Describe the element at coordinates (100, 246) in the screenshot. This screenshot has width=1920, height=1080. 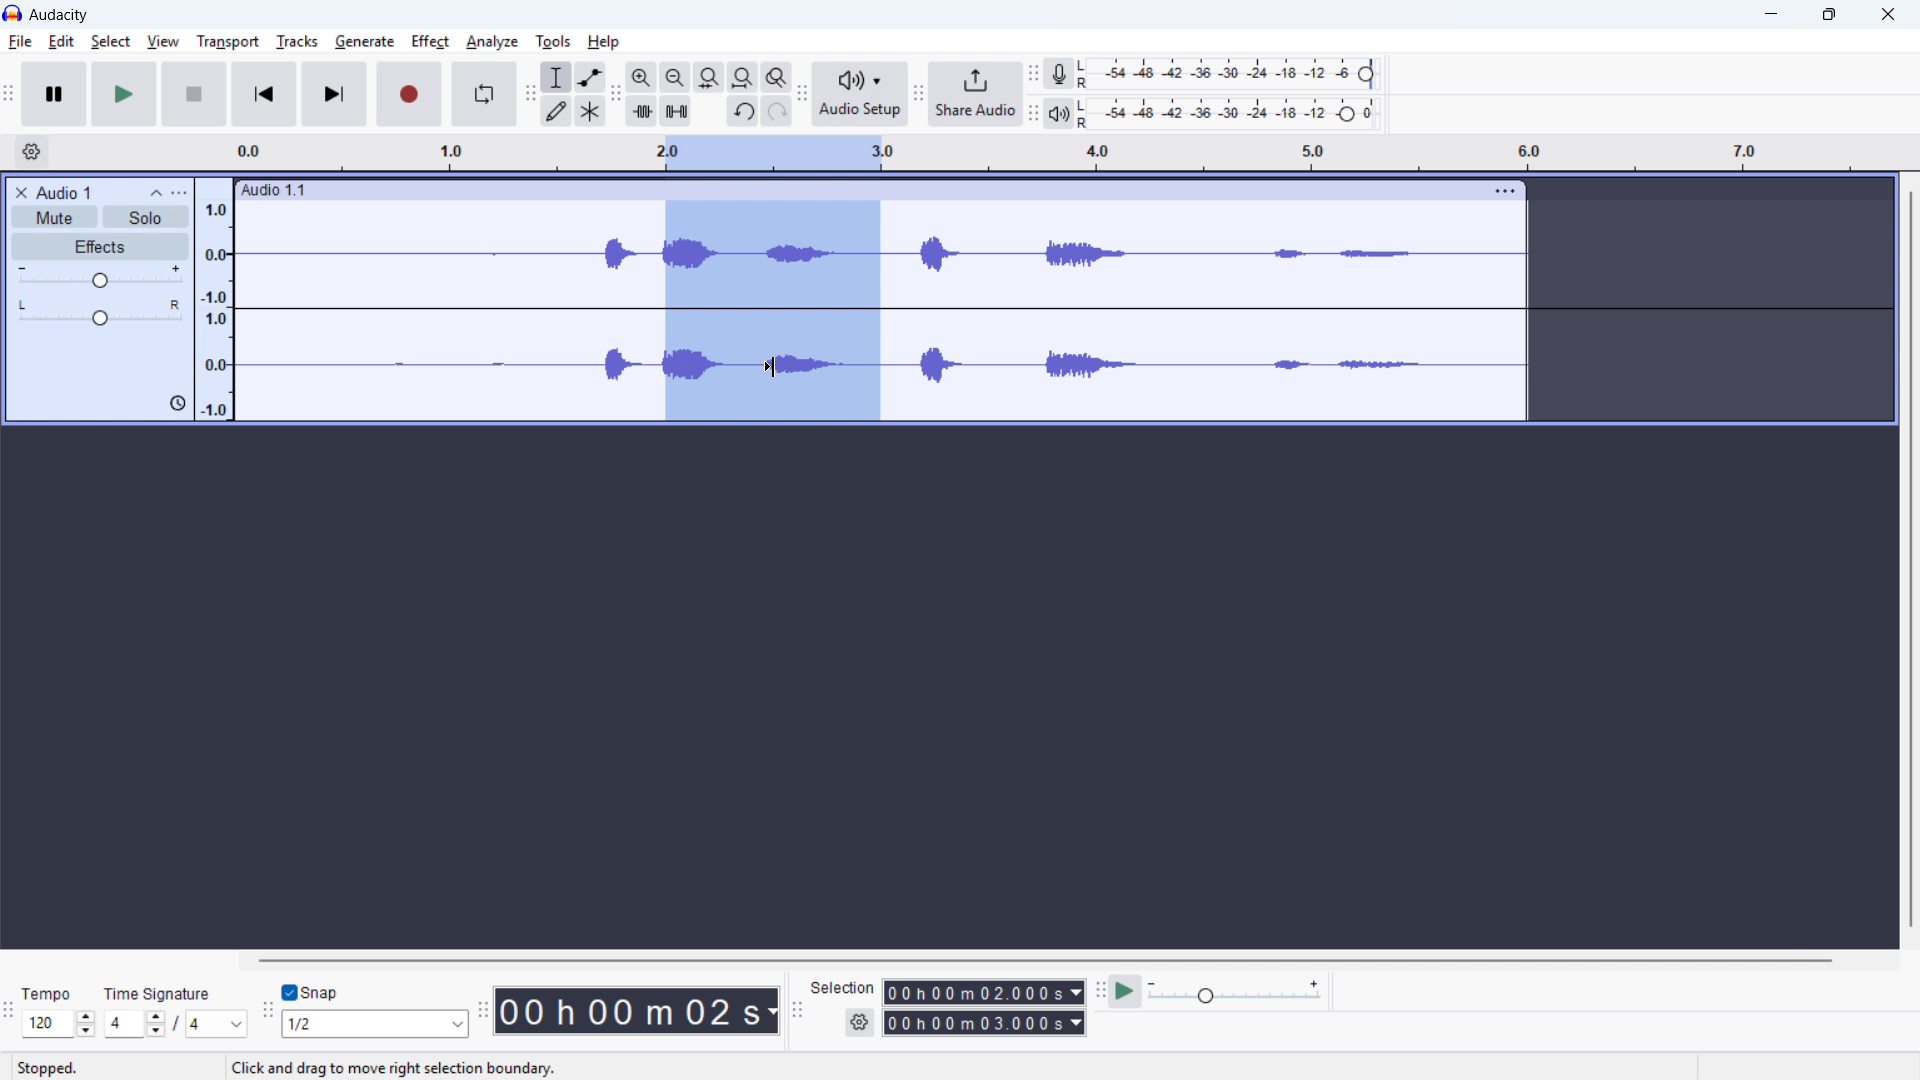
I see `Effects` at that location.